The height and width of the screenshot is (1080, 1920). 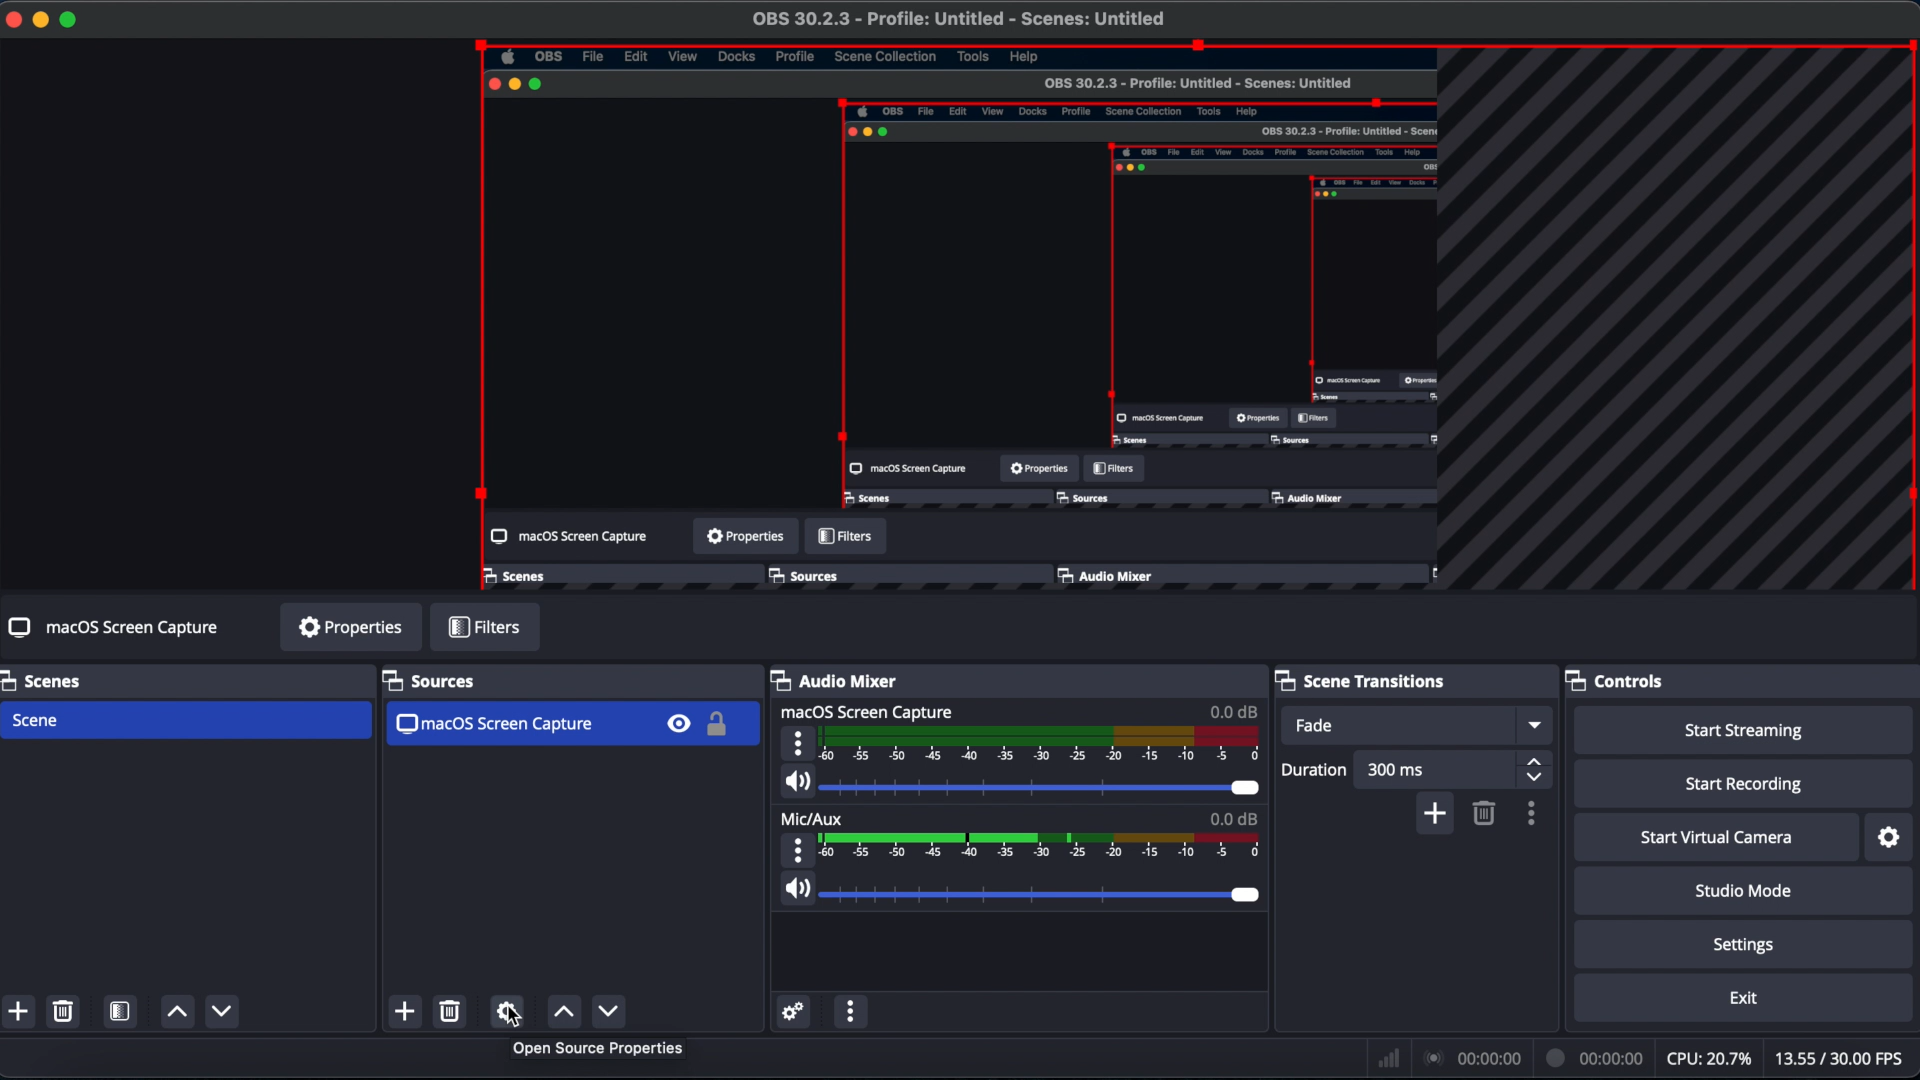 I want to click on add configurable transition, so click(x=1434, y=813).